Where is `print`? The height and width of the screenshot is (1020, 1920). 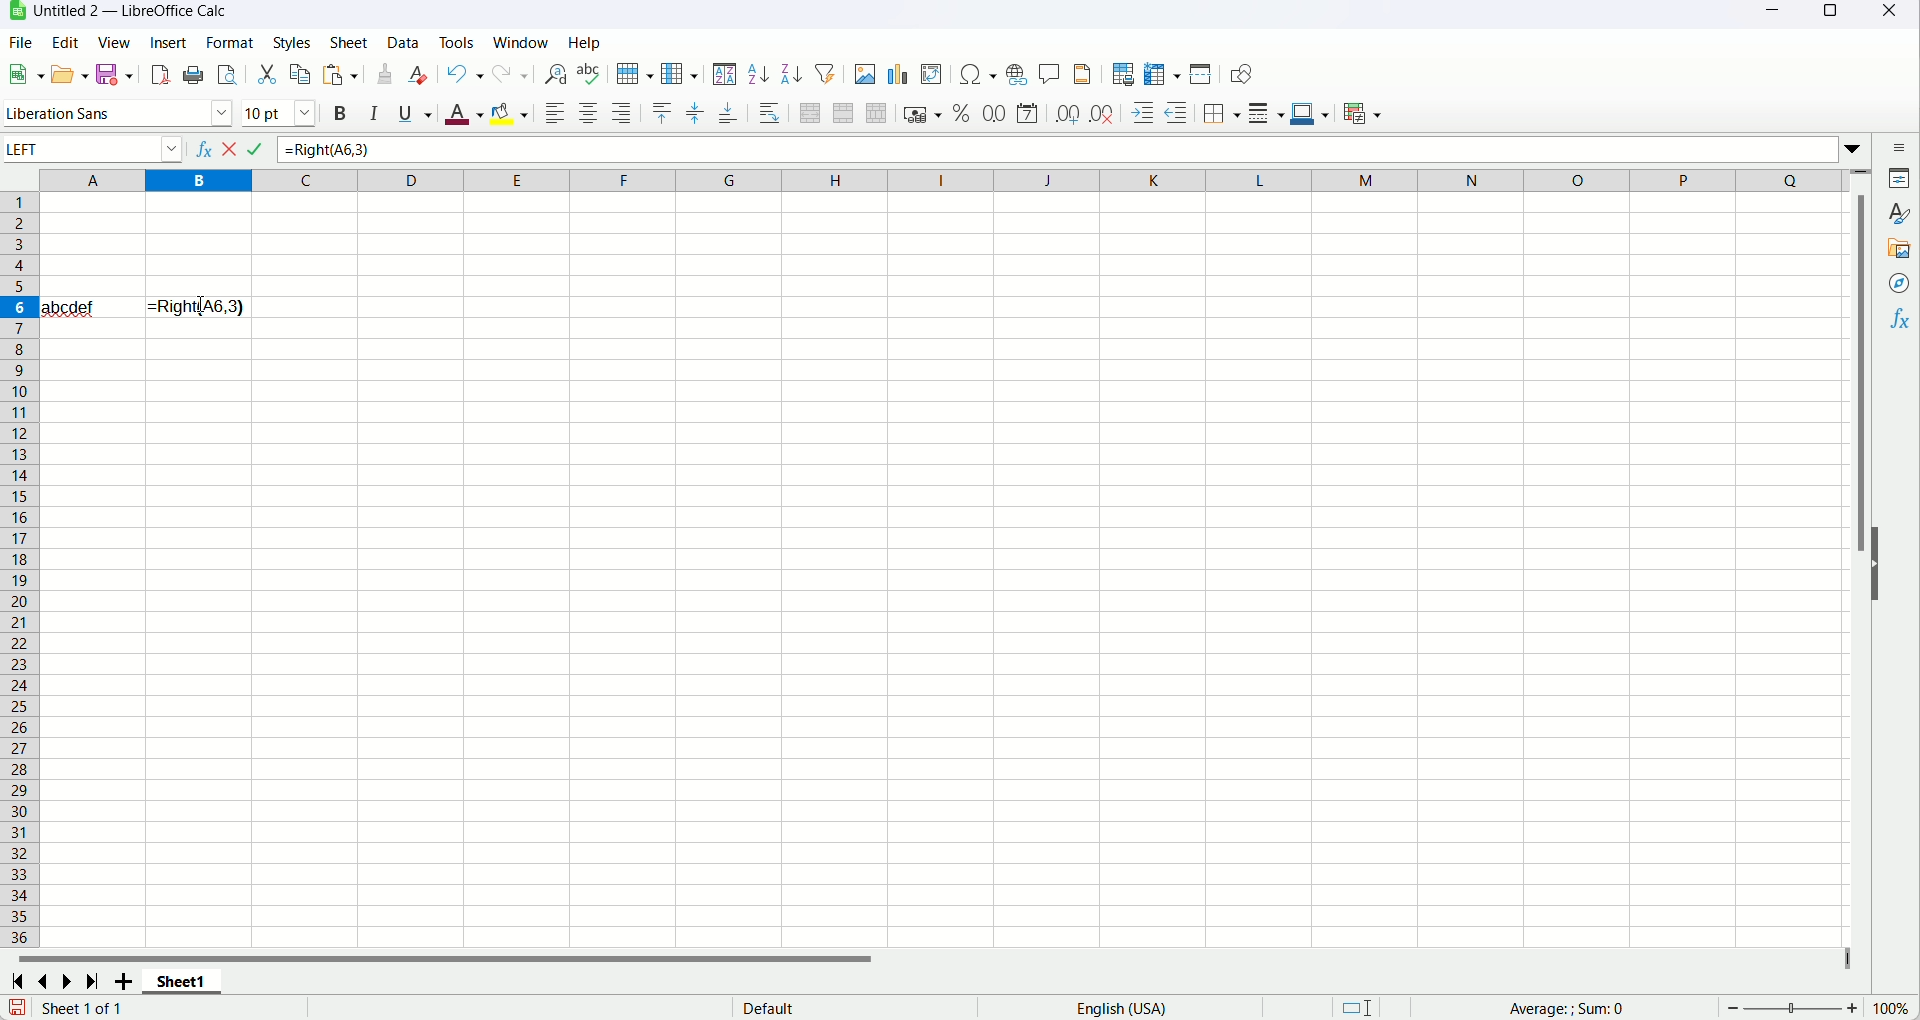 print is located at coordinates (194, 74).